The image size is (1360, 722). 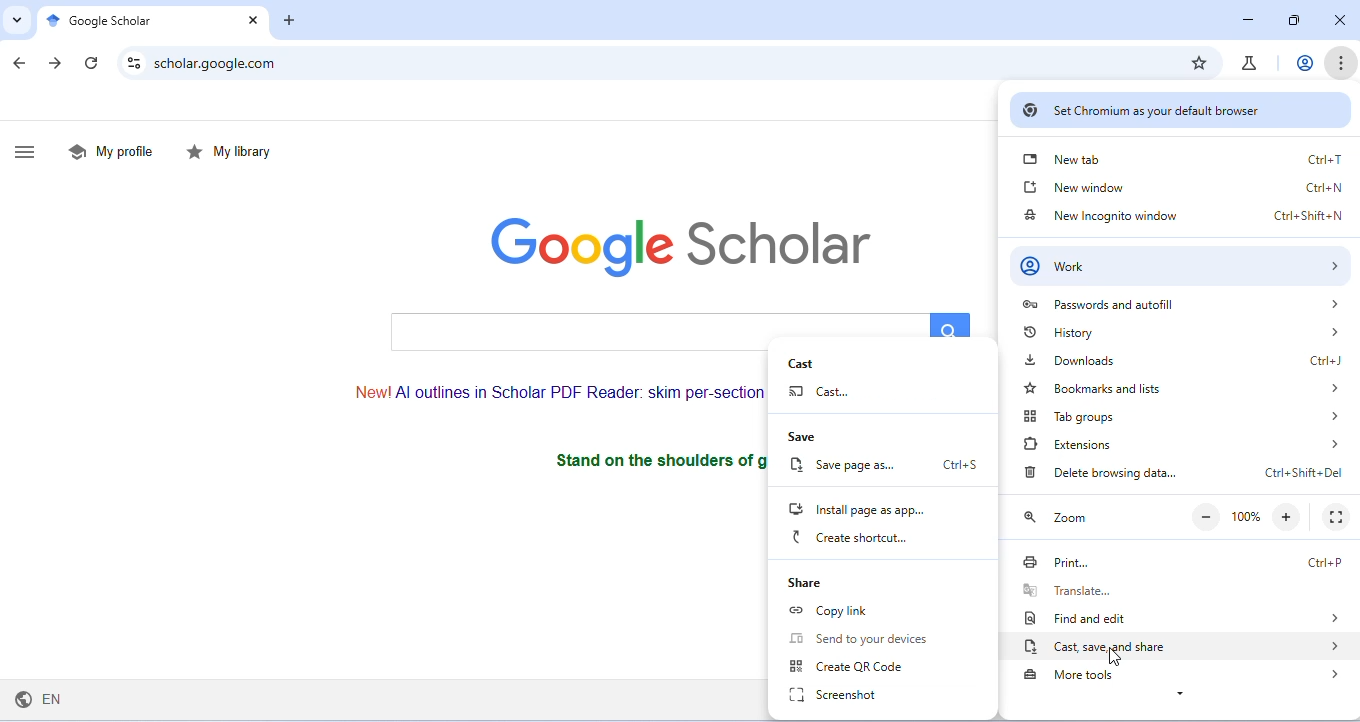 What do you see at coordinates (1182, 187) in the screenshot?
I see `new window` at bounding box center [1182, 187].